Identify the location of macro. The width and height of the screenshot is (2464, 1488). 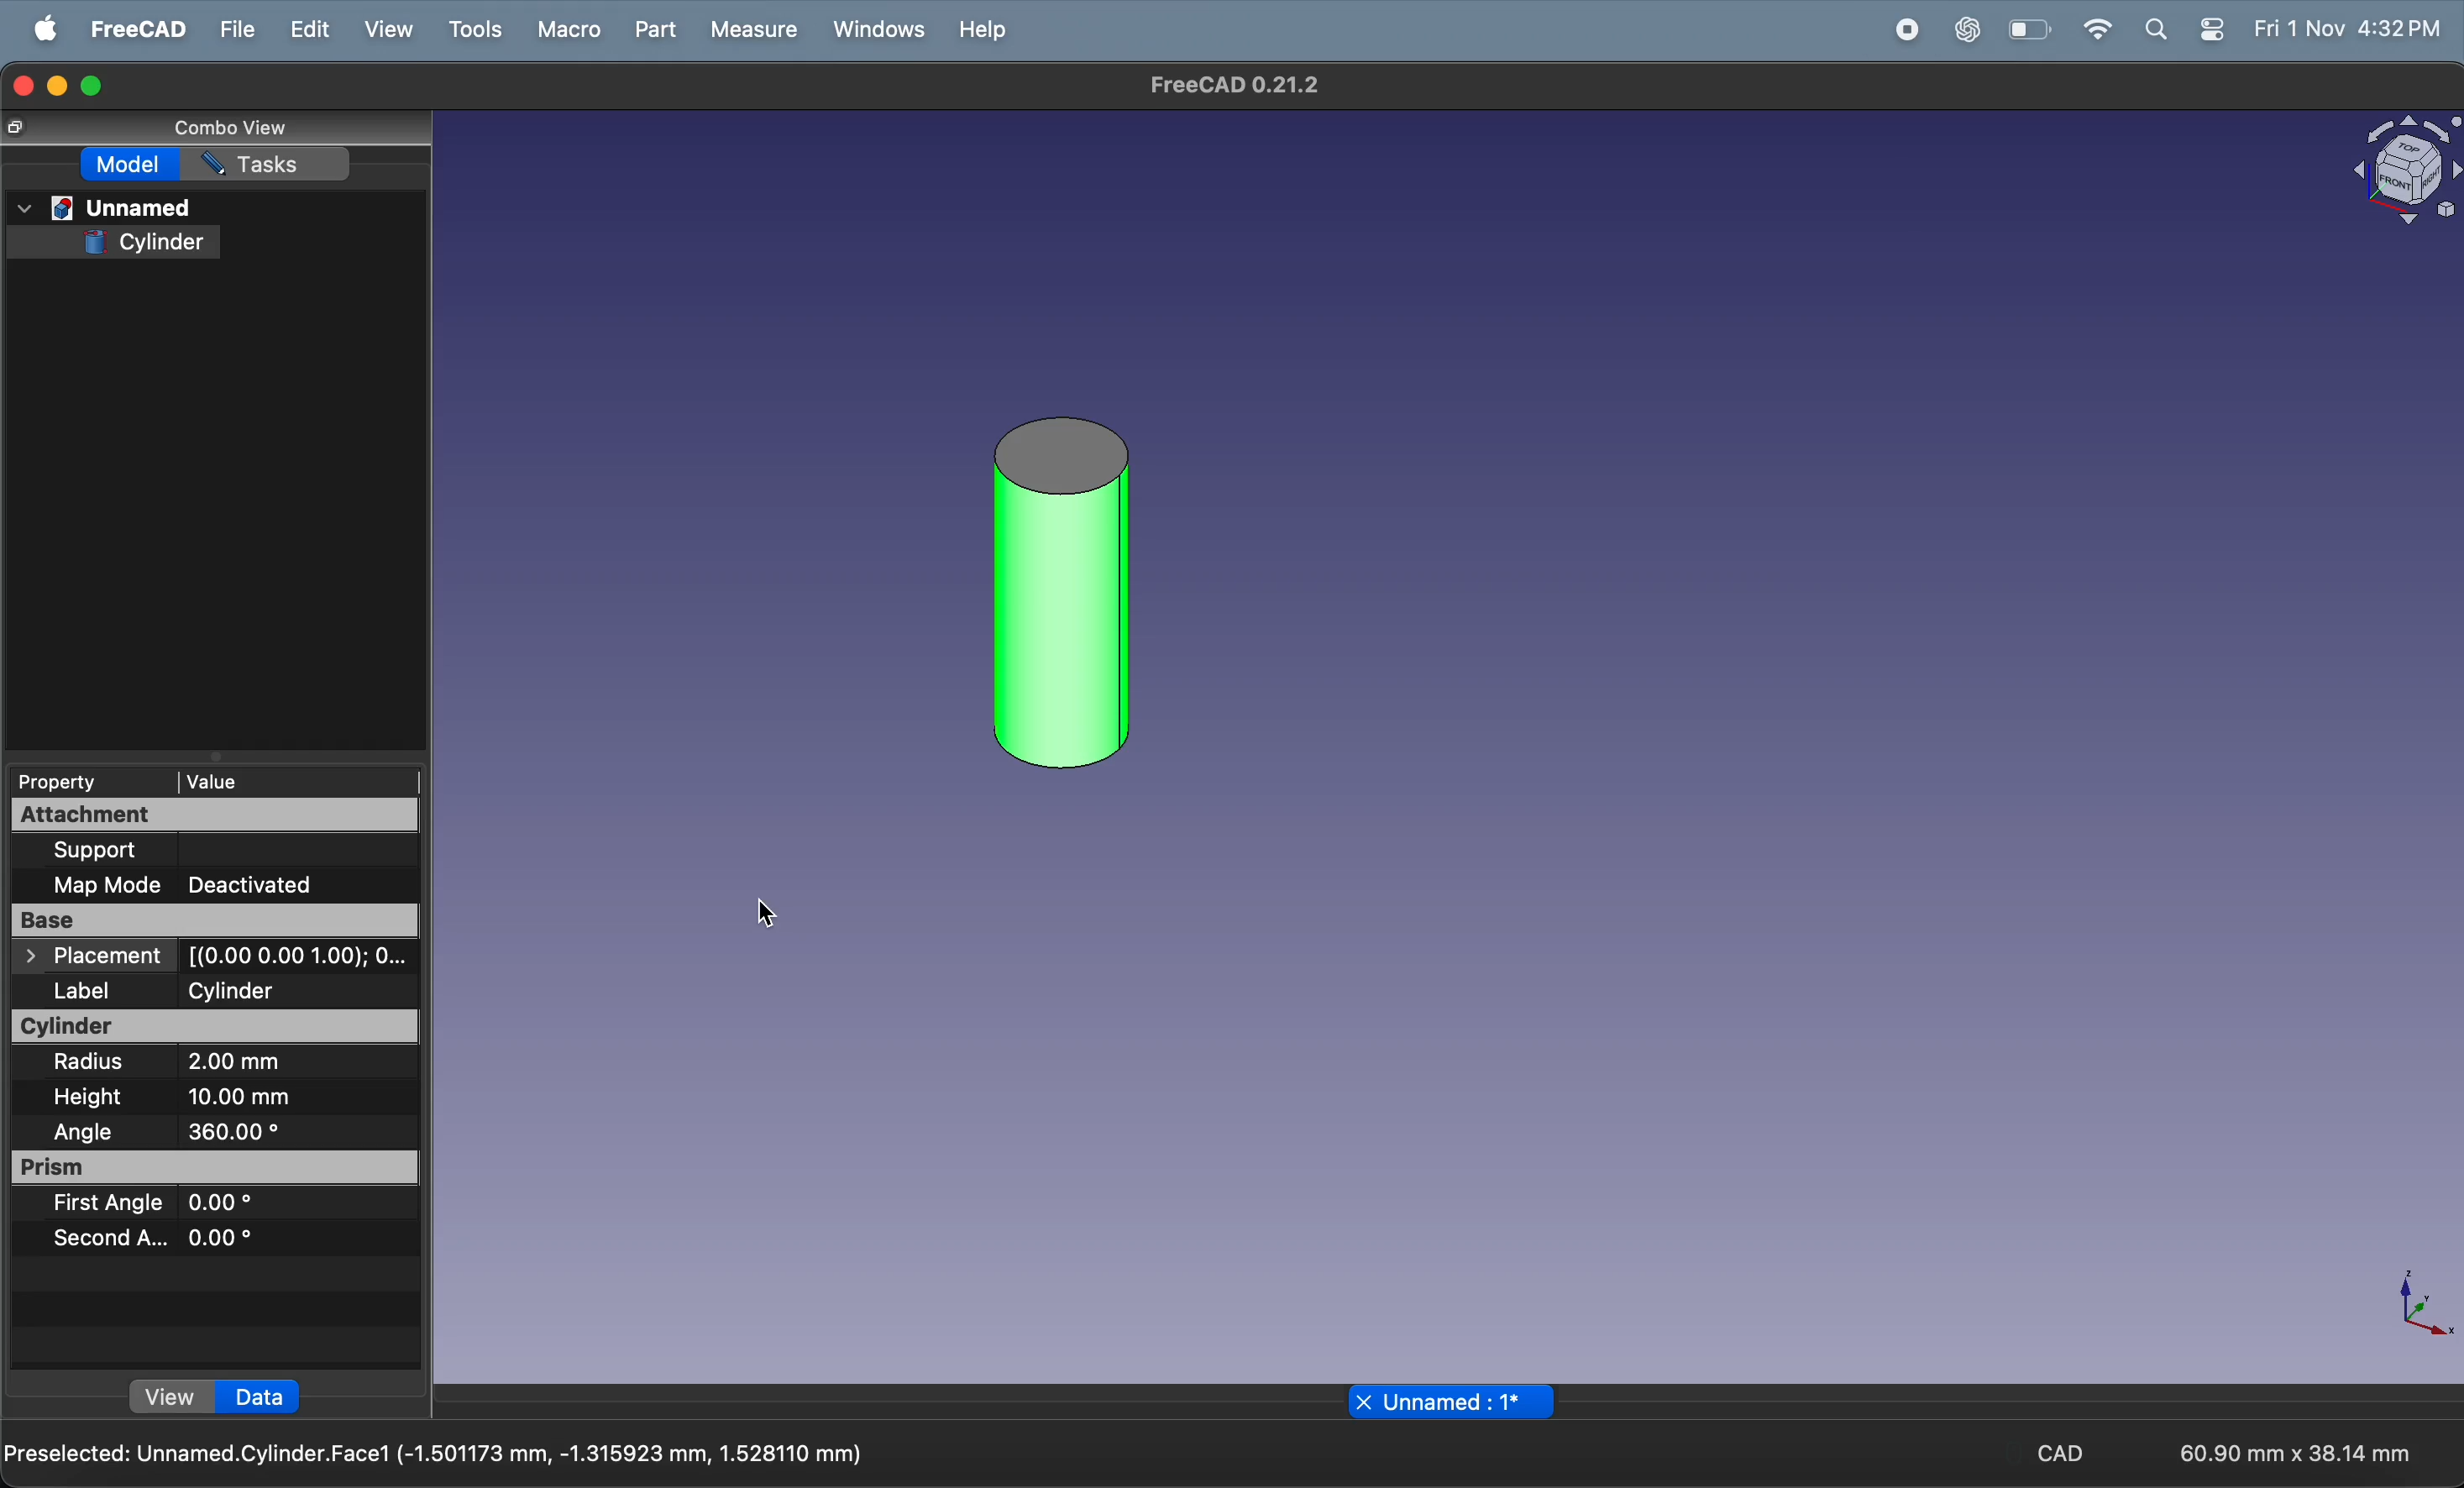
(569, 31).